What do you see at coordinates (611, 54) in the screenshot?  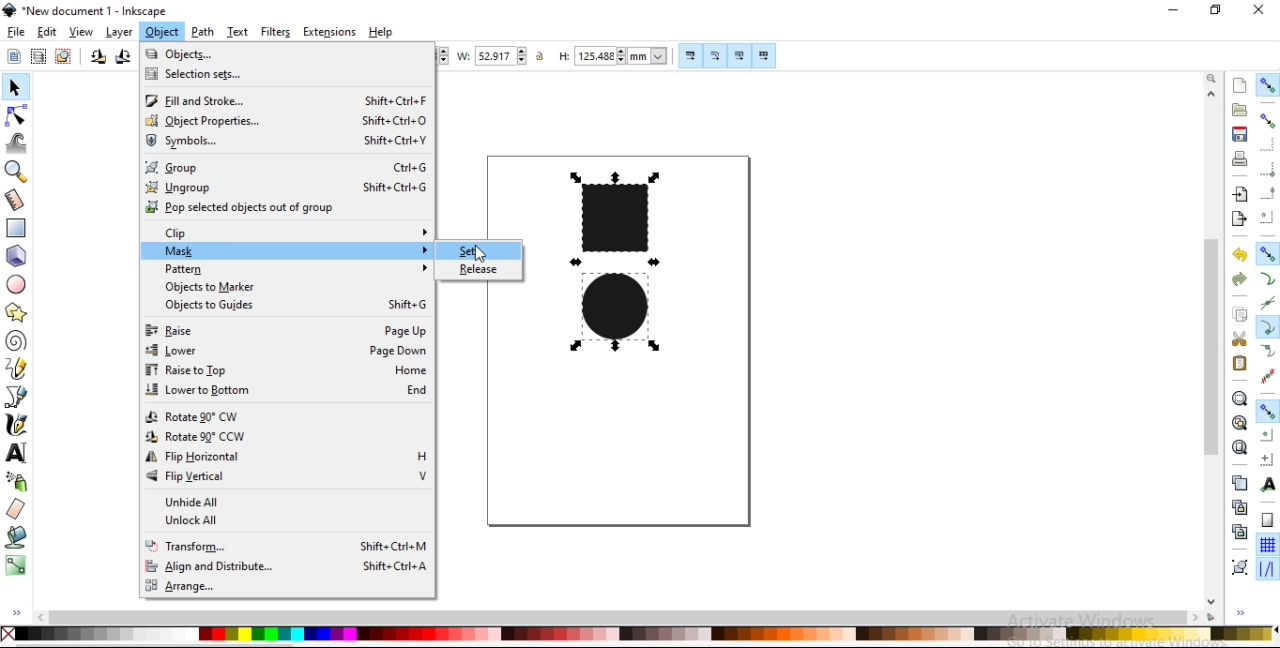 I see `height of selection` at bounding box center [611, 54].